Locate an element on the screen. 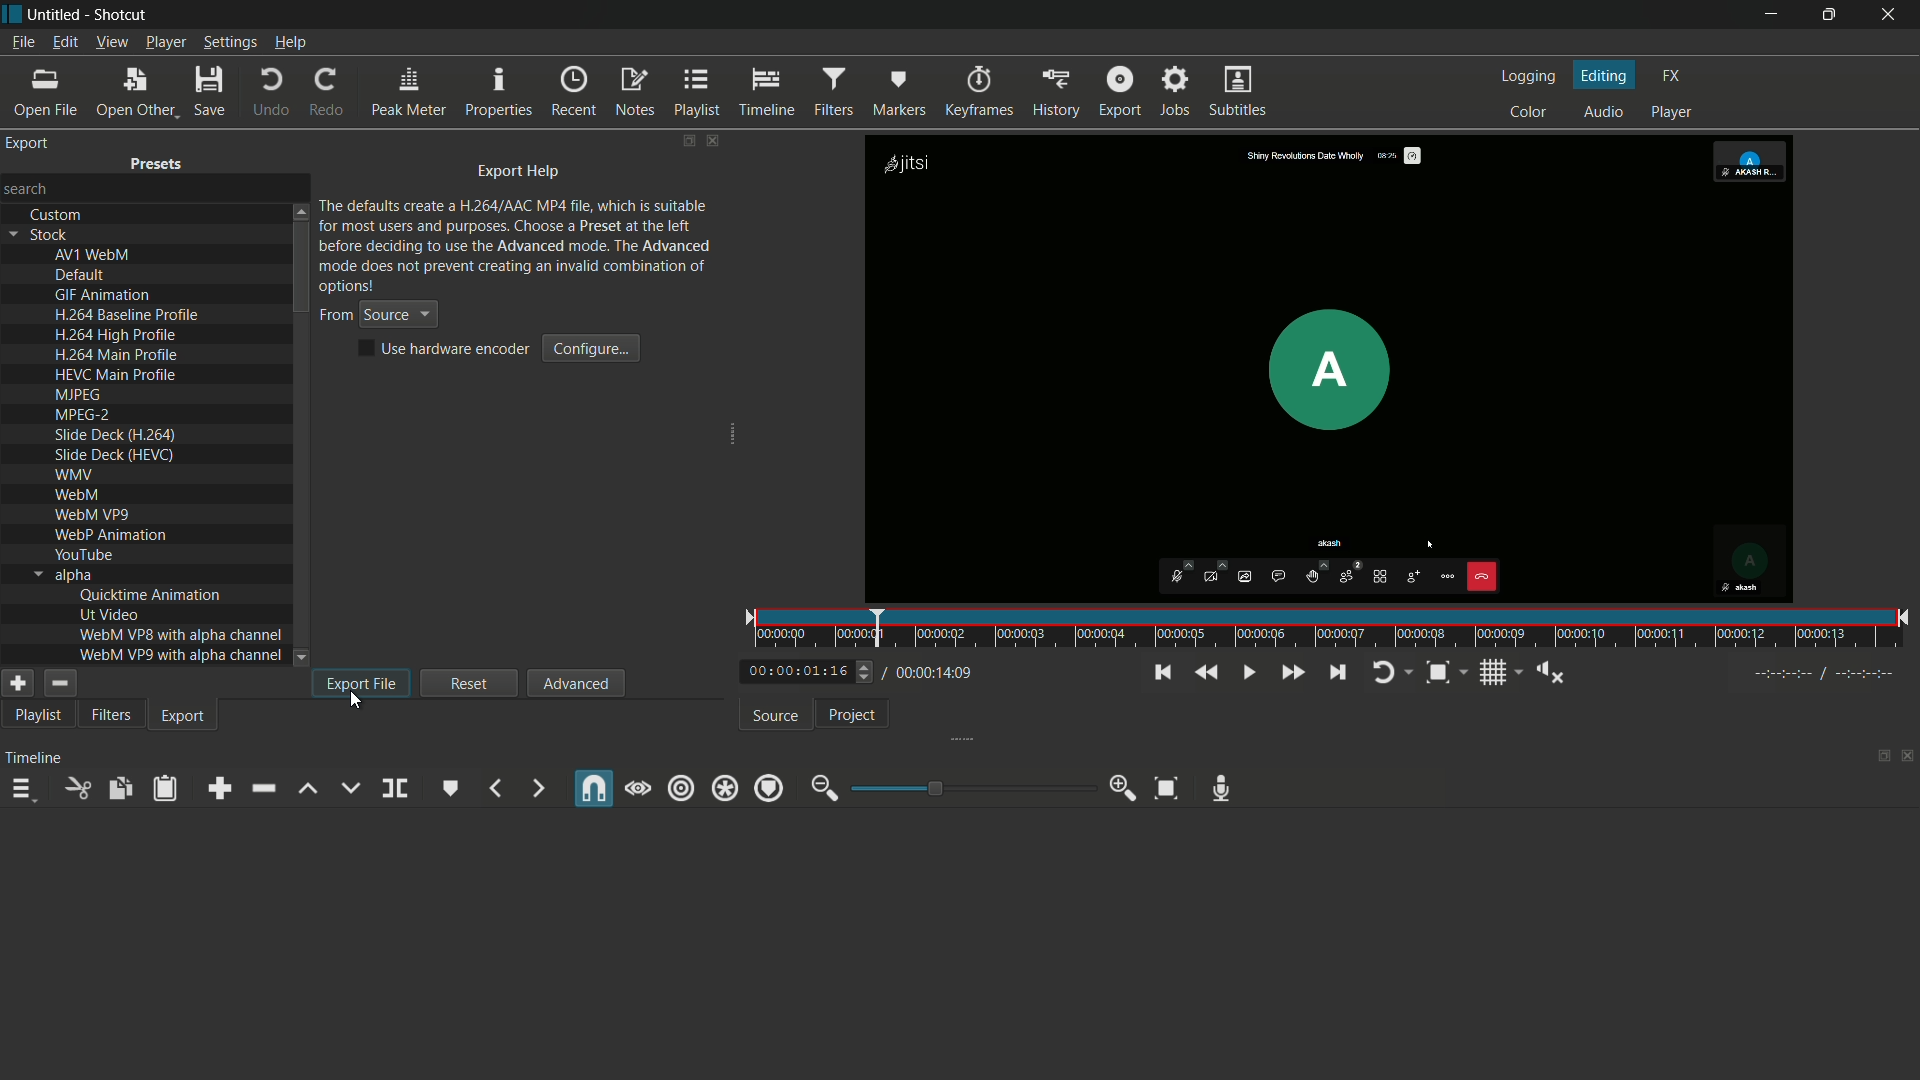 The image size is (1920, 1080). open file is located at coordinates (44, 93).